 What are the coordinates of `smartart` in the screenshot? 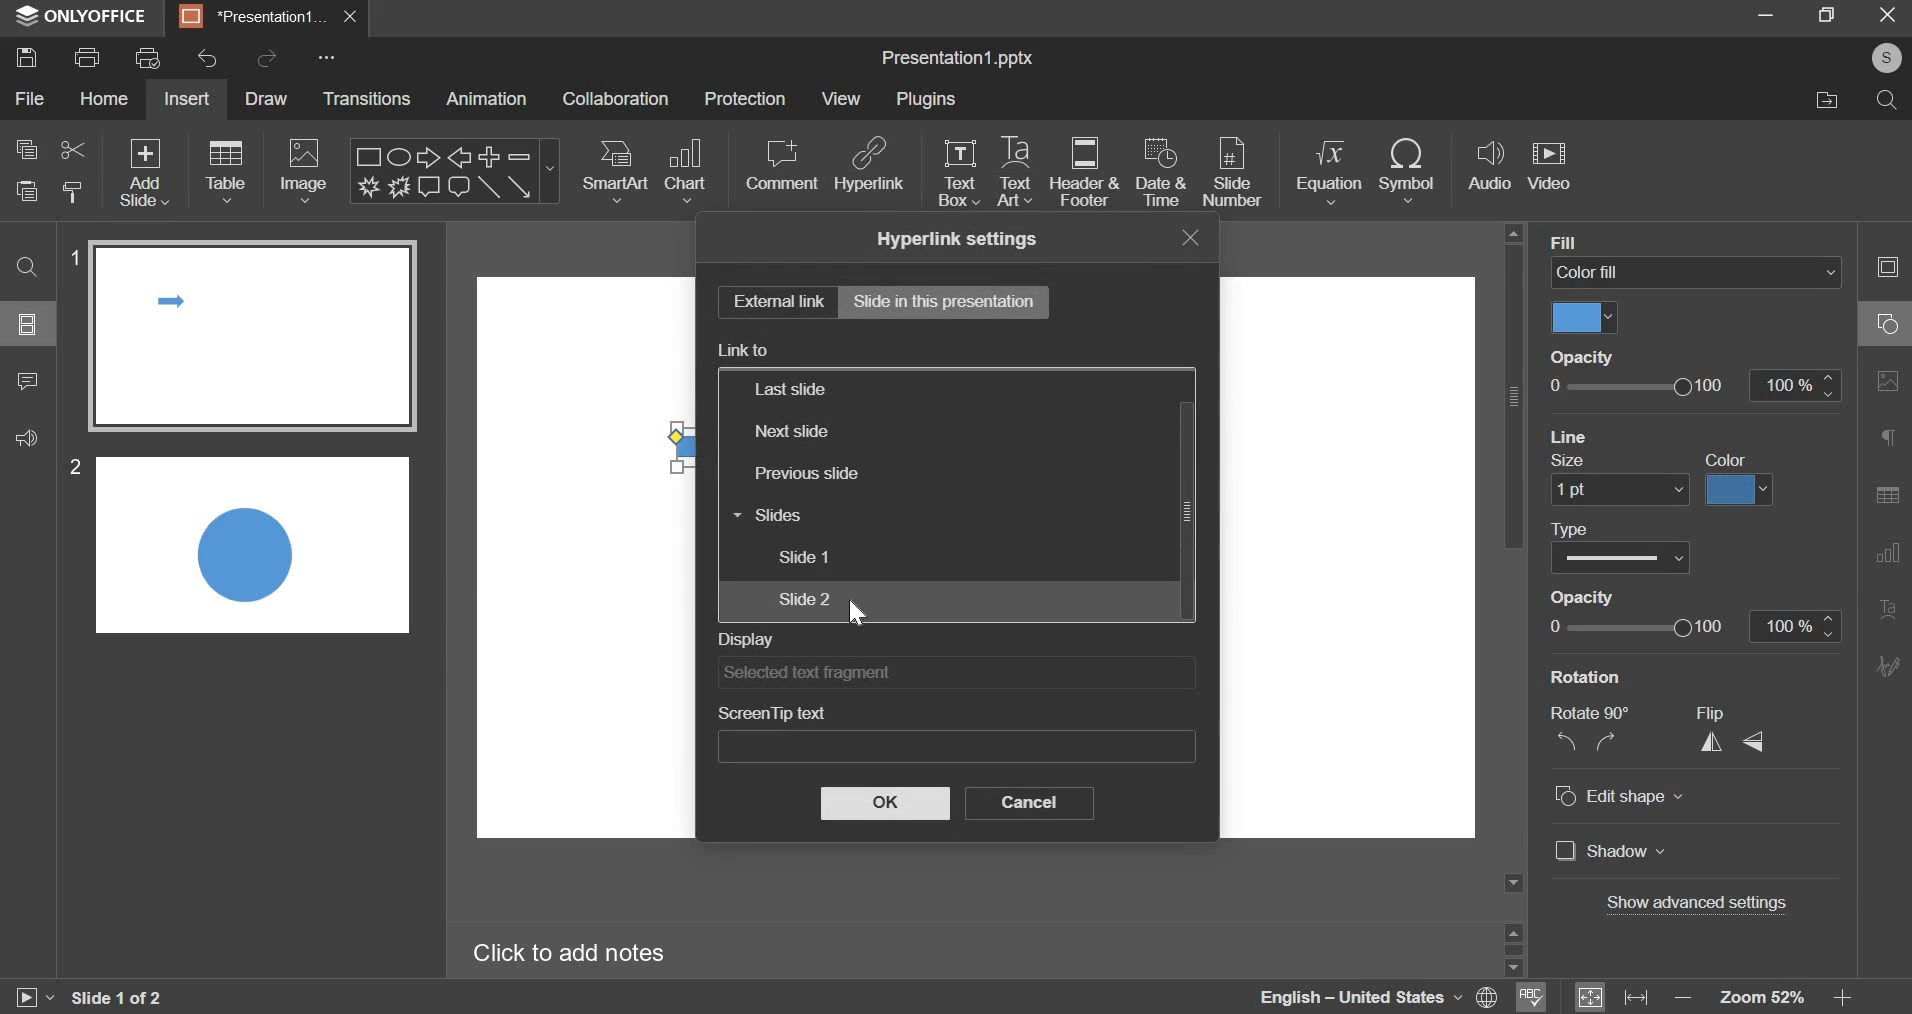 It's located at (617, 172).